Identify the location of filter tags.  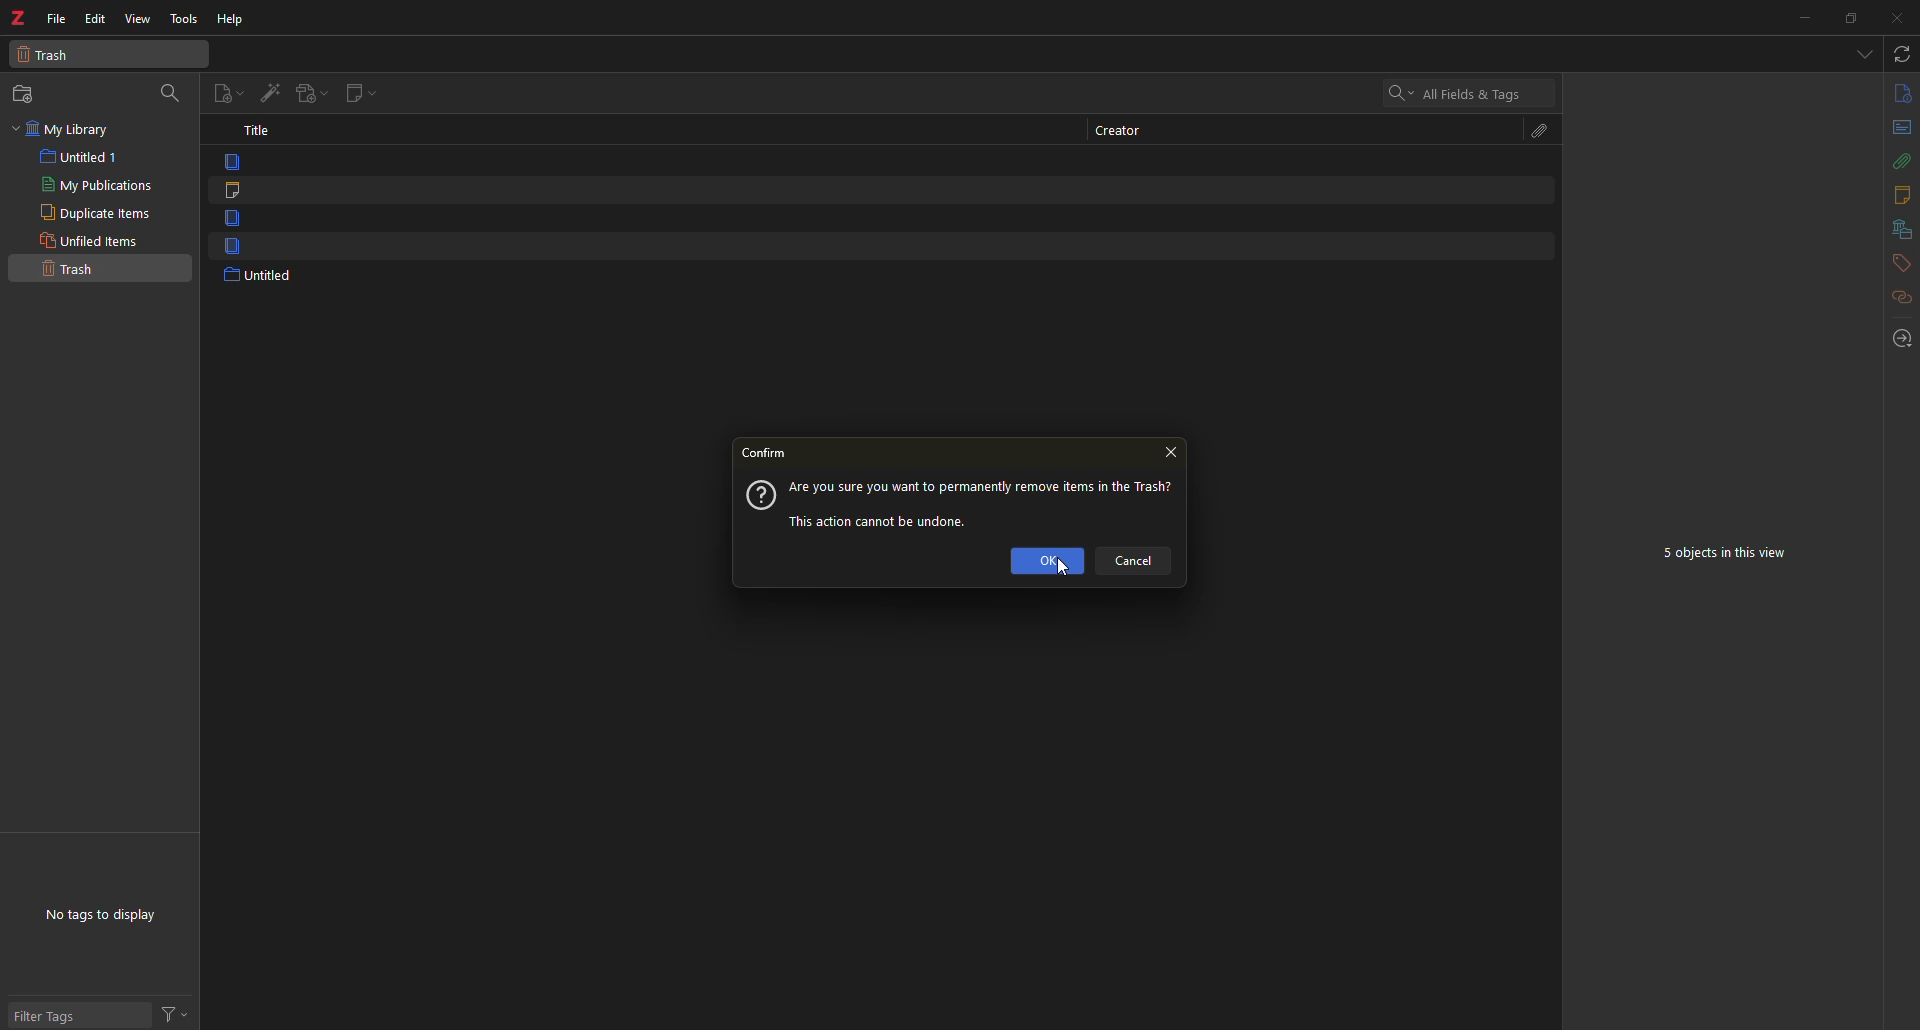
(60, 1014).